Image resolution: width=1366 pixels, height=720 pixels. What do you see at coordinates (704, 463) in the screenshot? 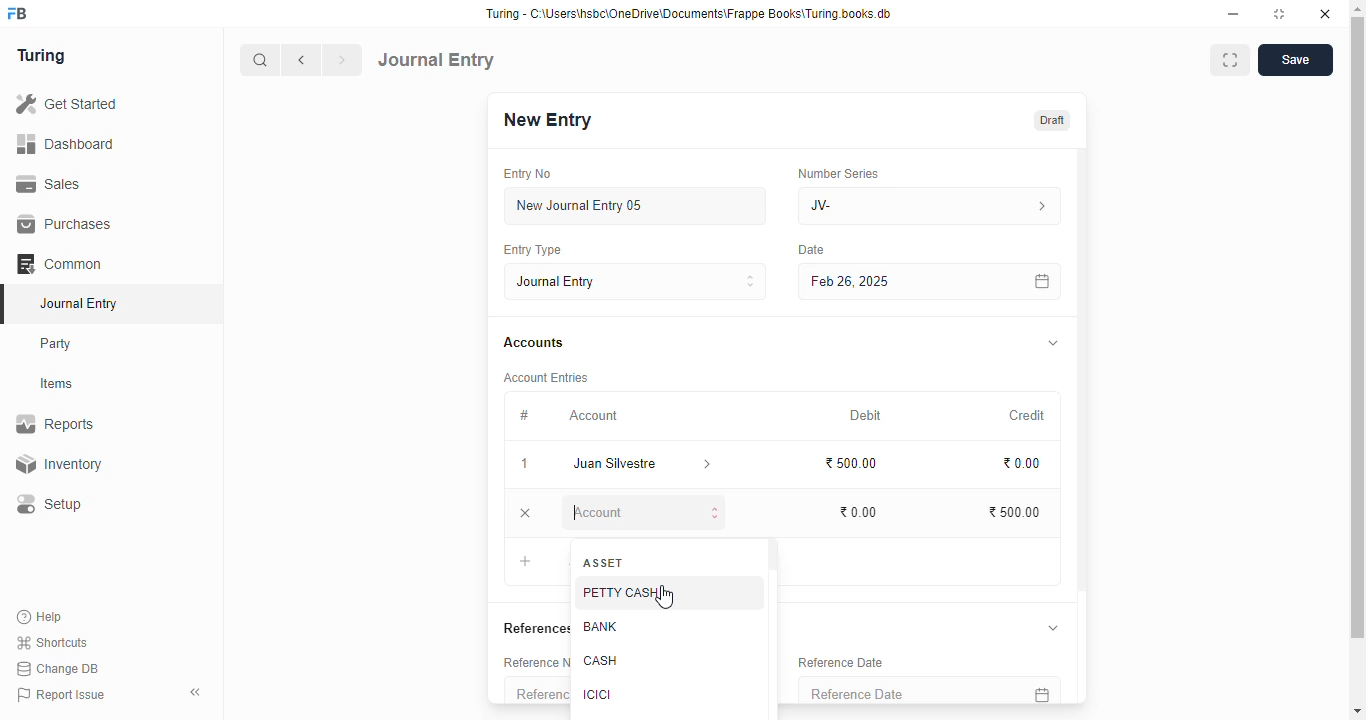
I see `account information` at bounding box center [704, 463].